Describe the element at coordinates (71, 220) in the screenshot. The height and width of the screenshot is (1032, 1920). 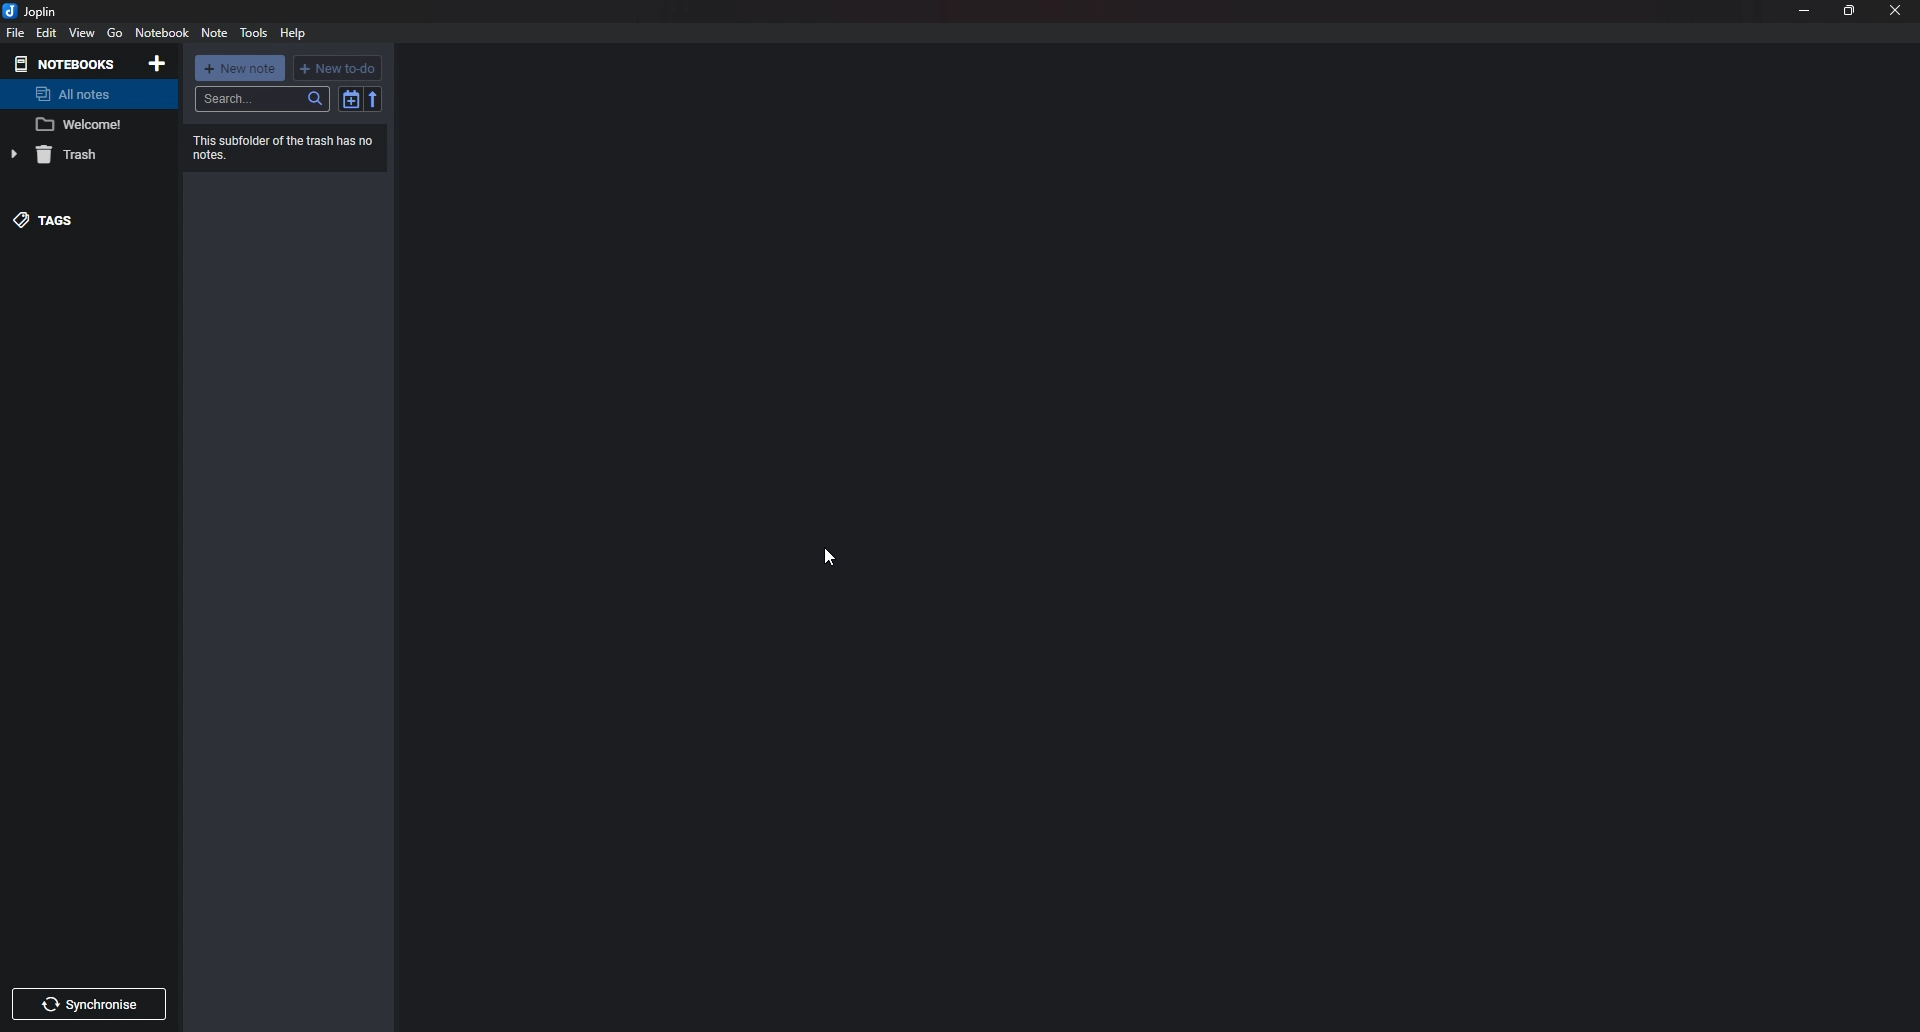
I see `tags` at that location.